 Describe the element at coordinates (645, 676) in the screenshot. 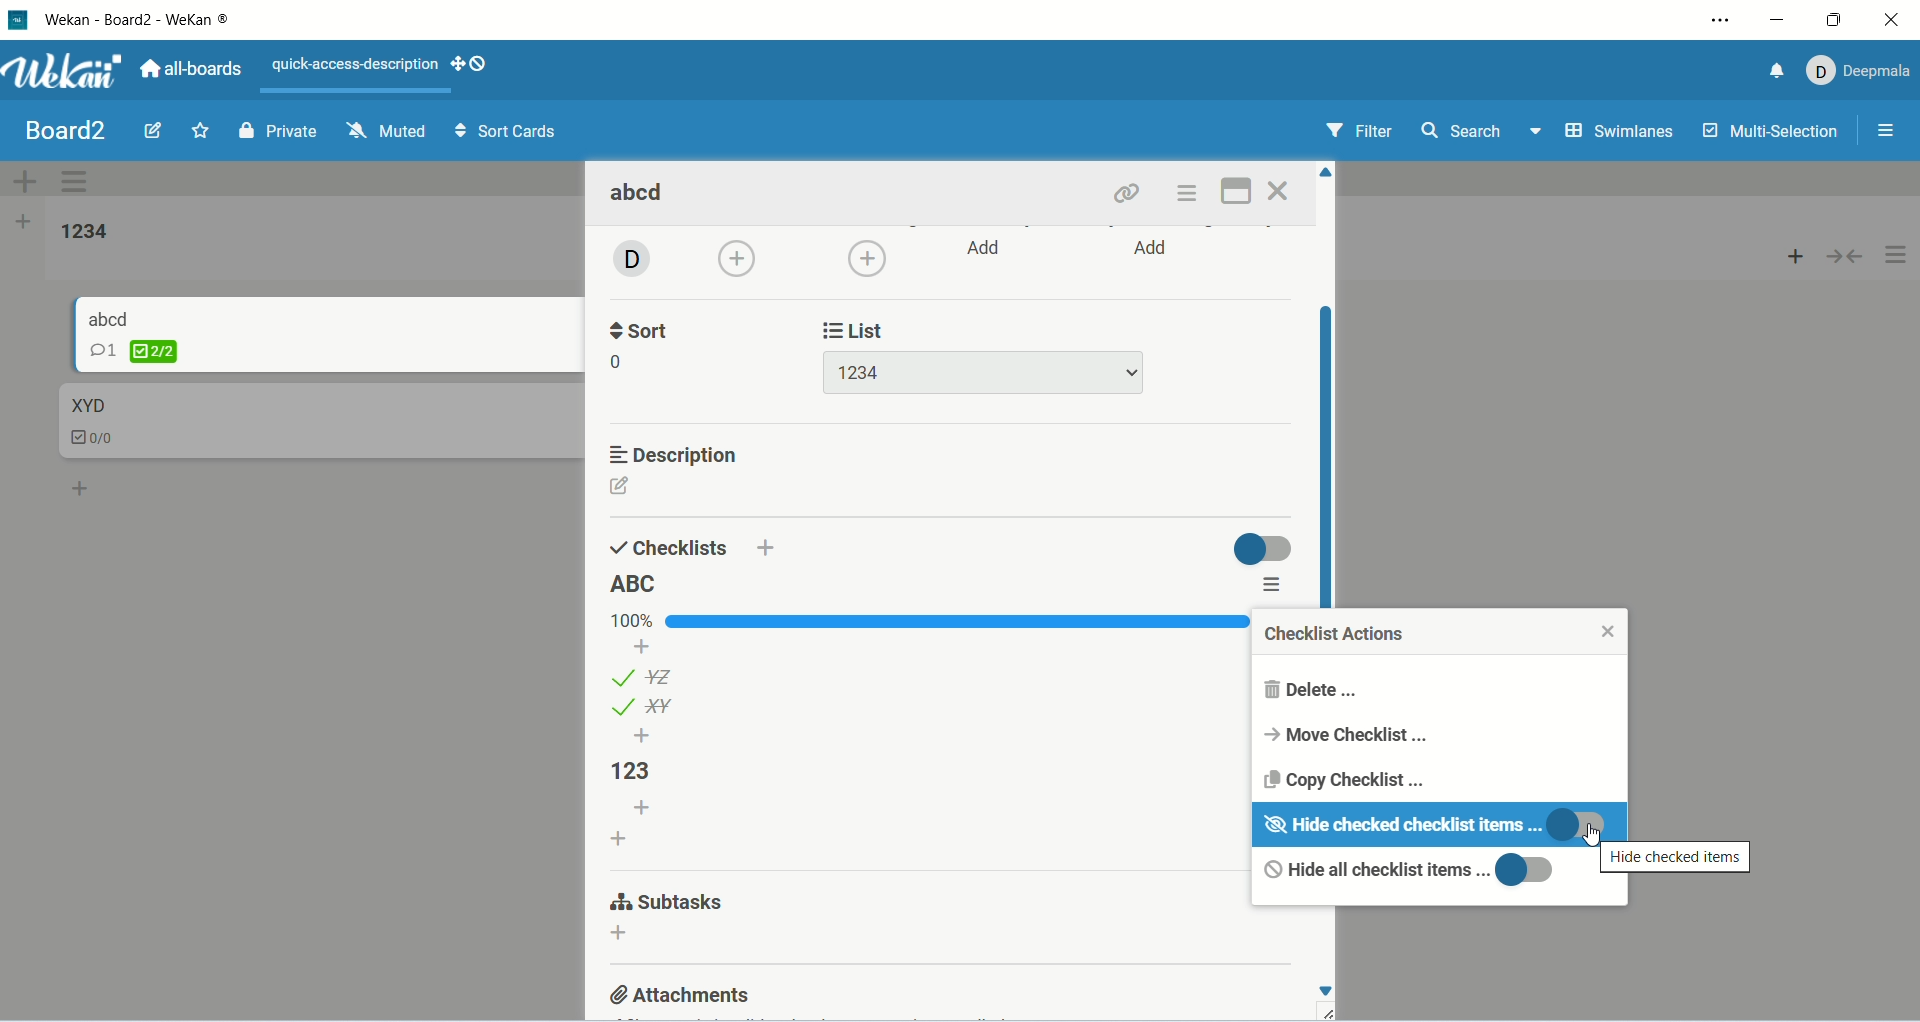

I see `list` at that location.